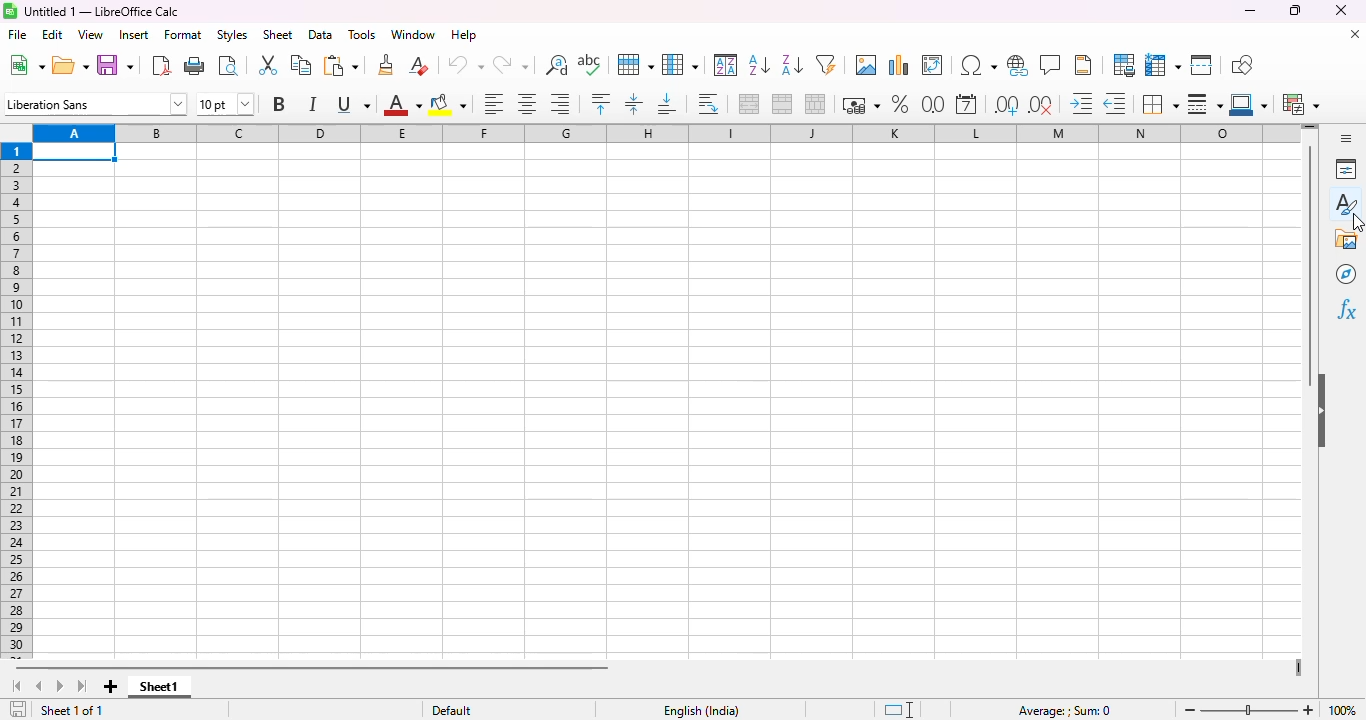 The width and height of the screenshot is (1366, 720). Describe the element at coordinates (38, 687) in the screenshot. I see `scroll to previous sheet` at that location.